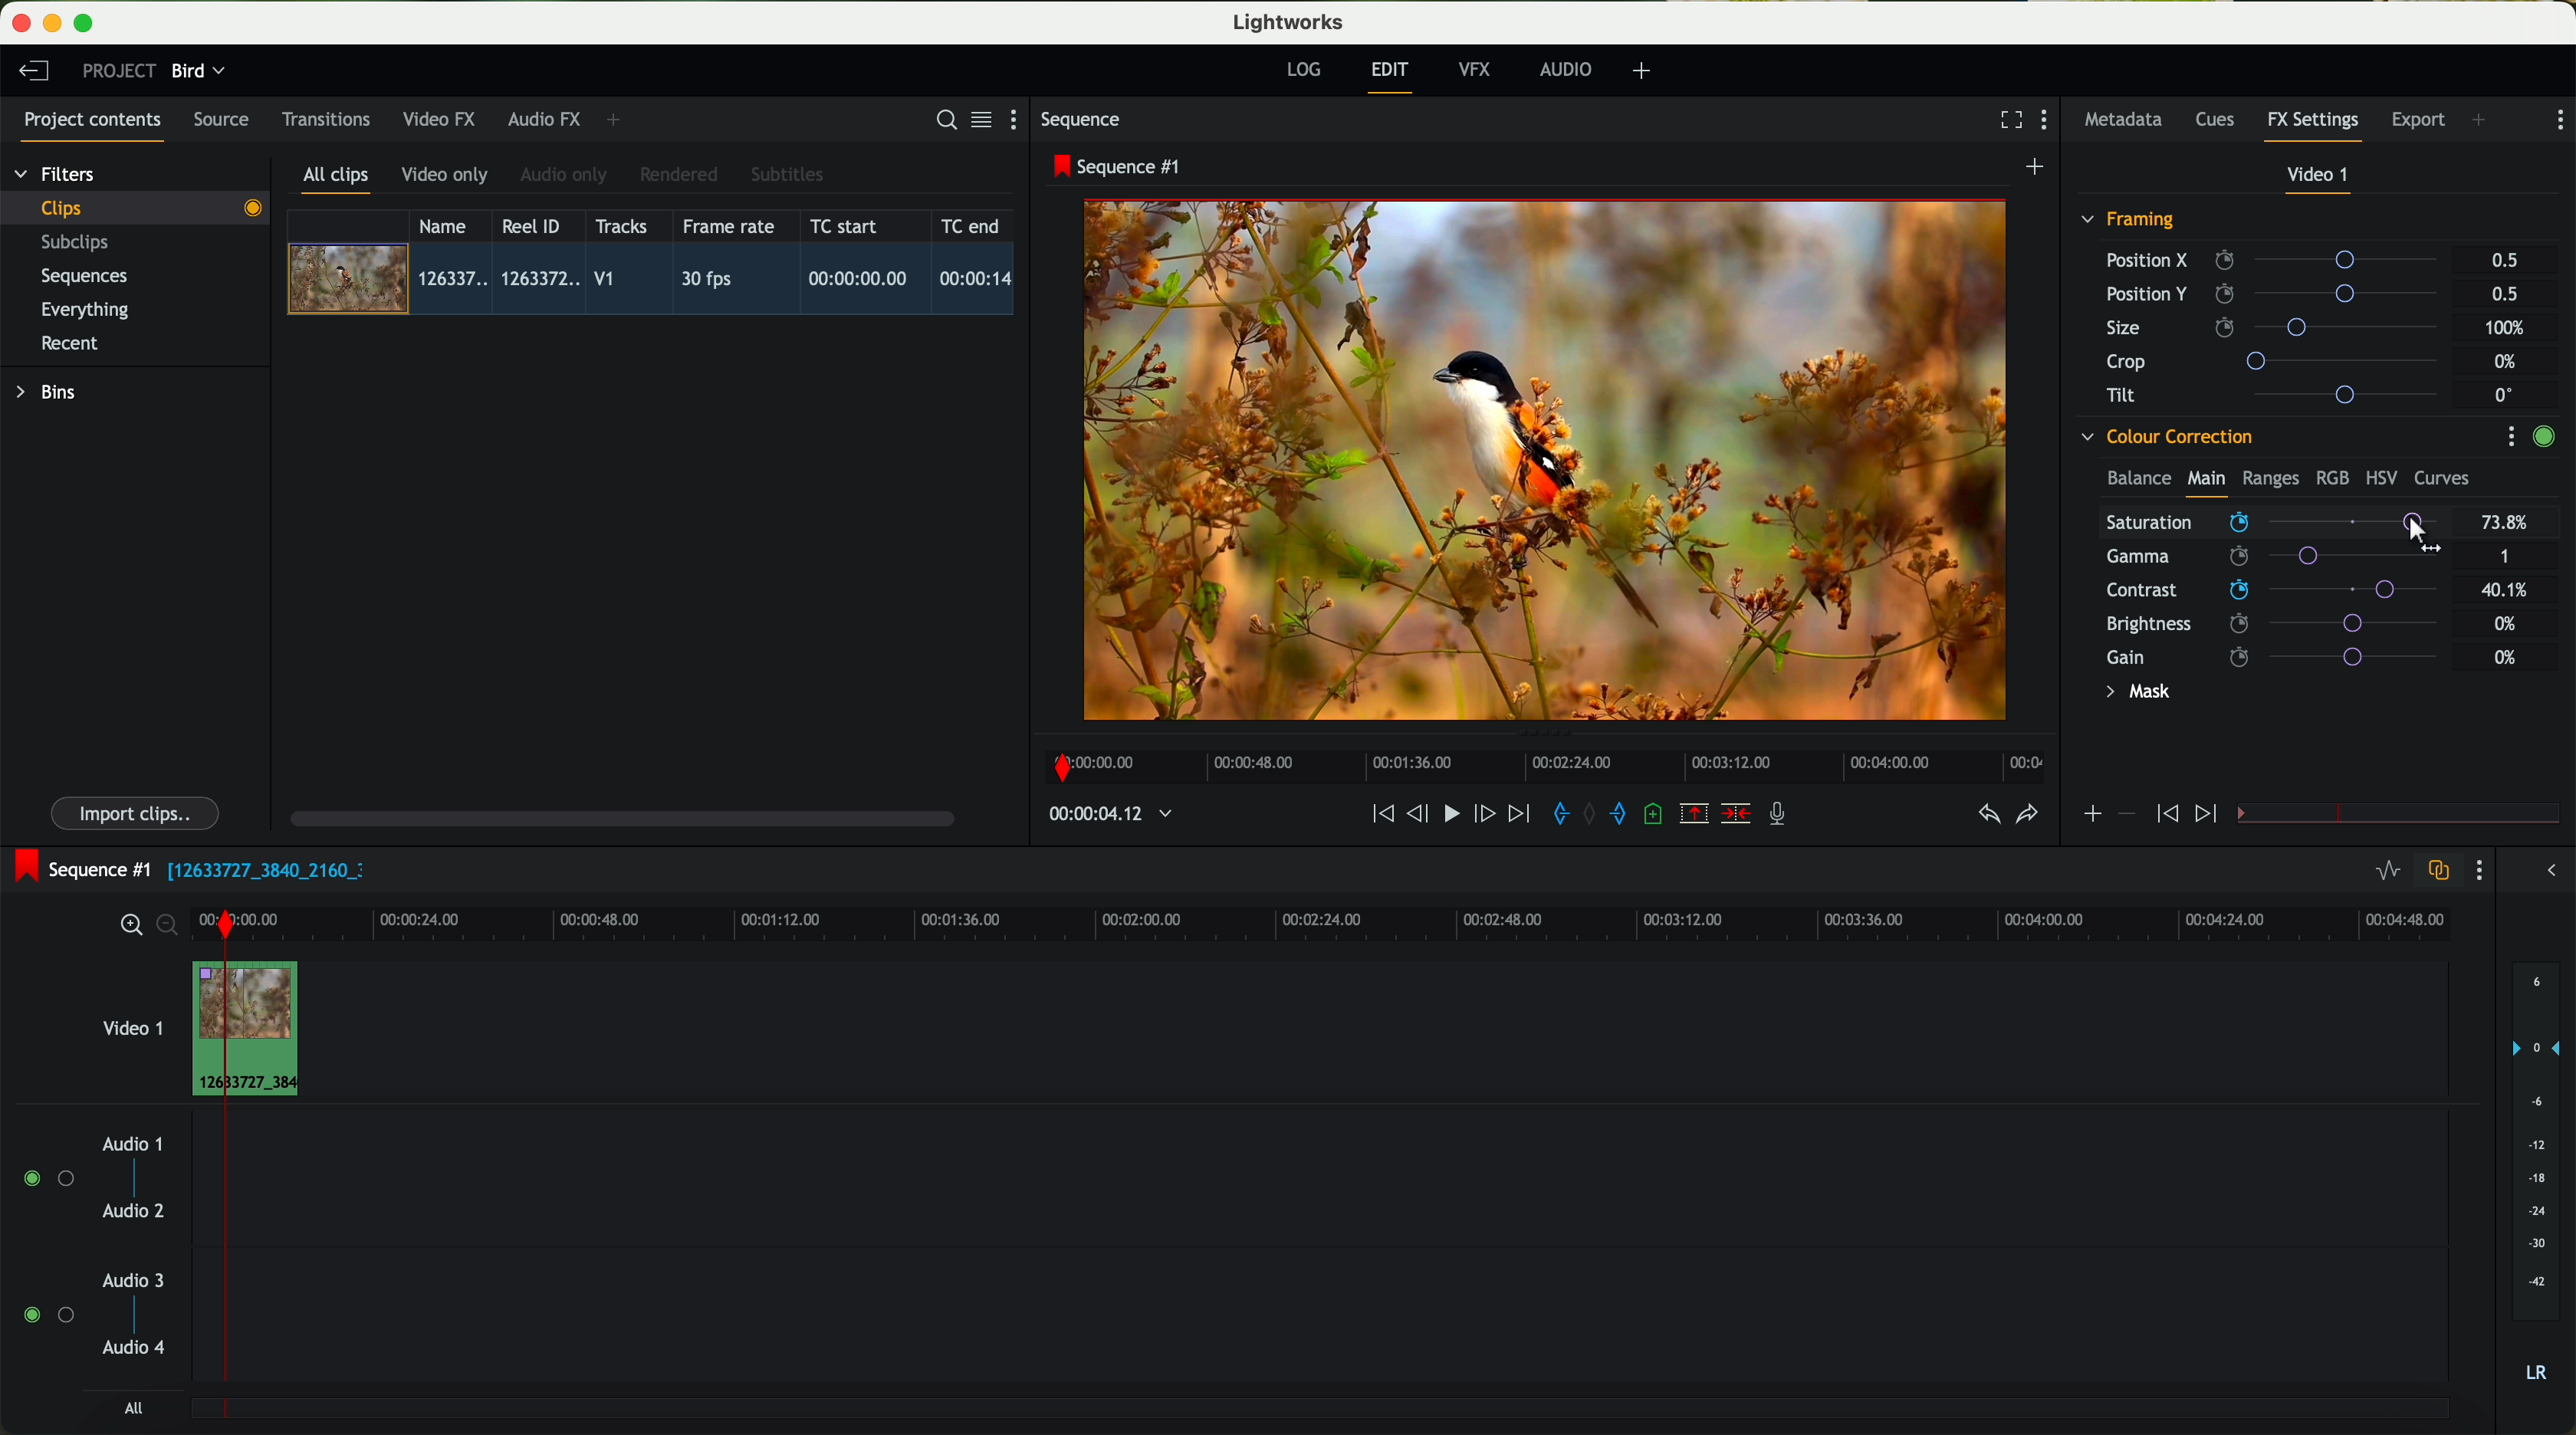 The width and height of the screenshot is (2576, 1435). Describe the element at coordinates (1119, 166) in the screenshot. I see `sequence #1` at that location.